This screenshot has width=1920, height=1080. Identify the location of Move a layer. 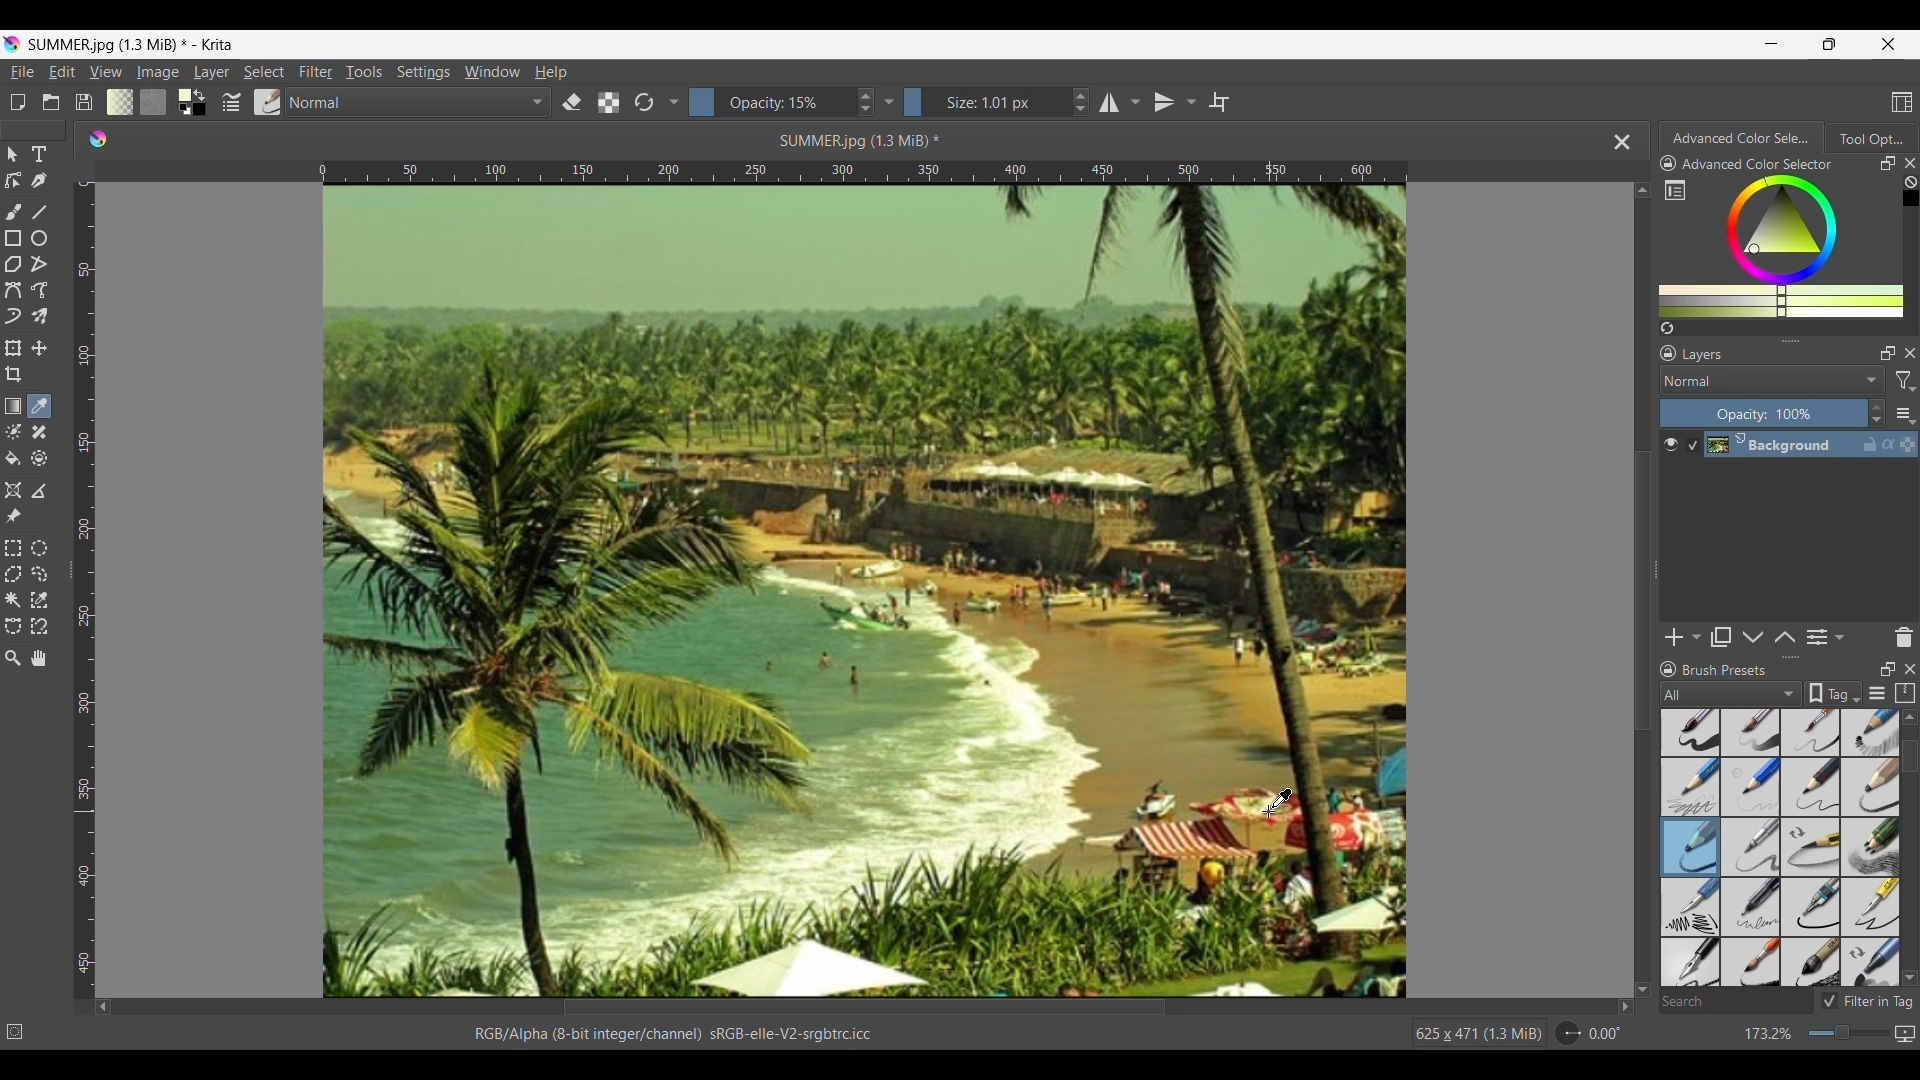
(38, 348).